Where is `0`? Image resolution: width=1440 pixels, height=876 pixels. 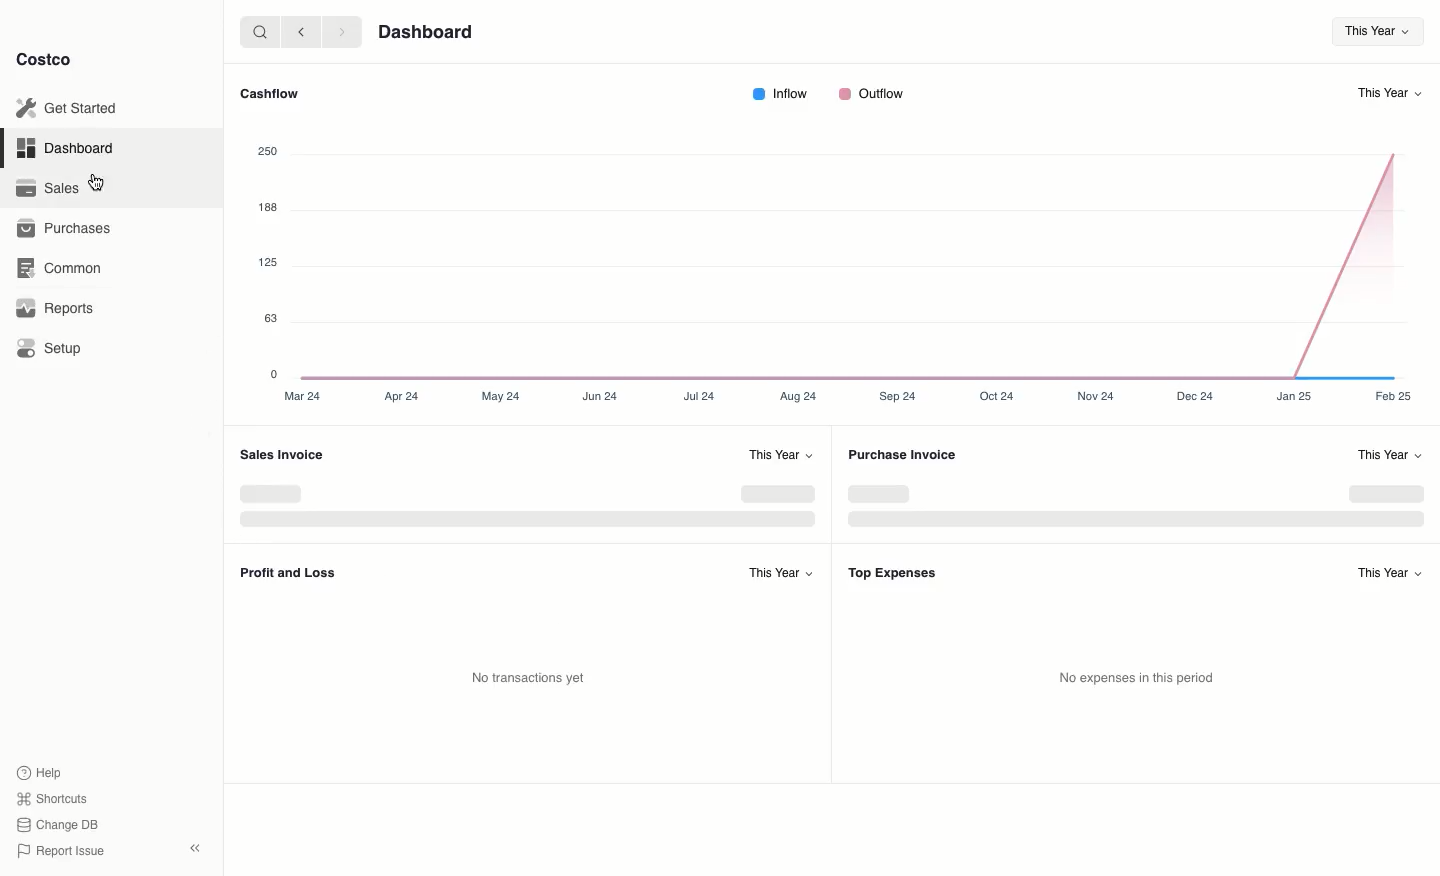 0 is located at coordinates (277, 374).